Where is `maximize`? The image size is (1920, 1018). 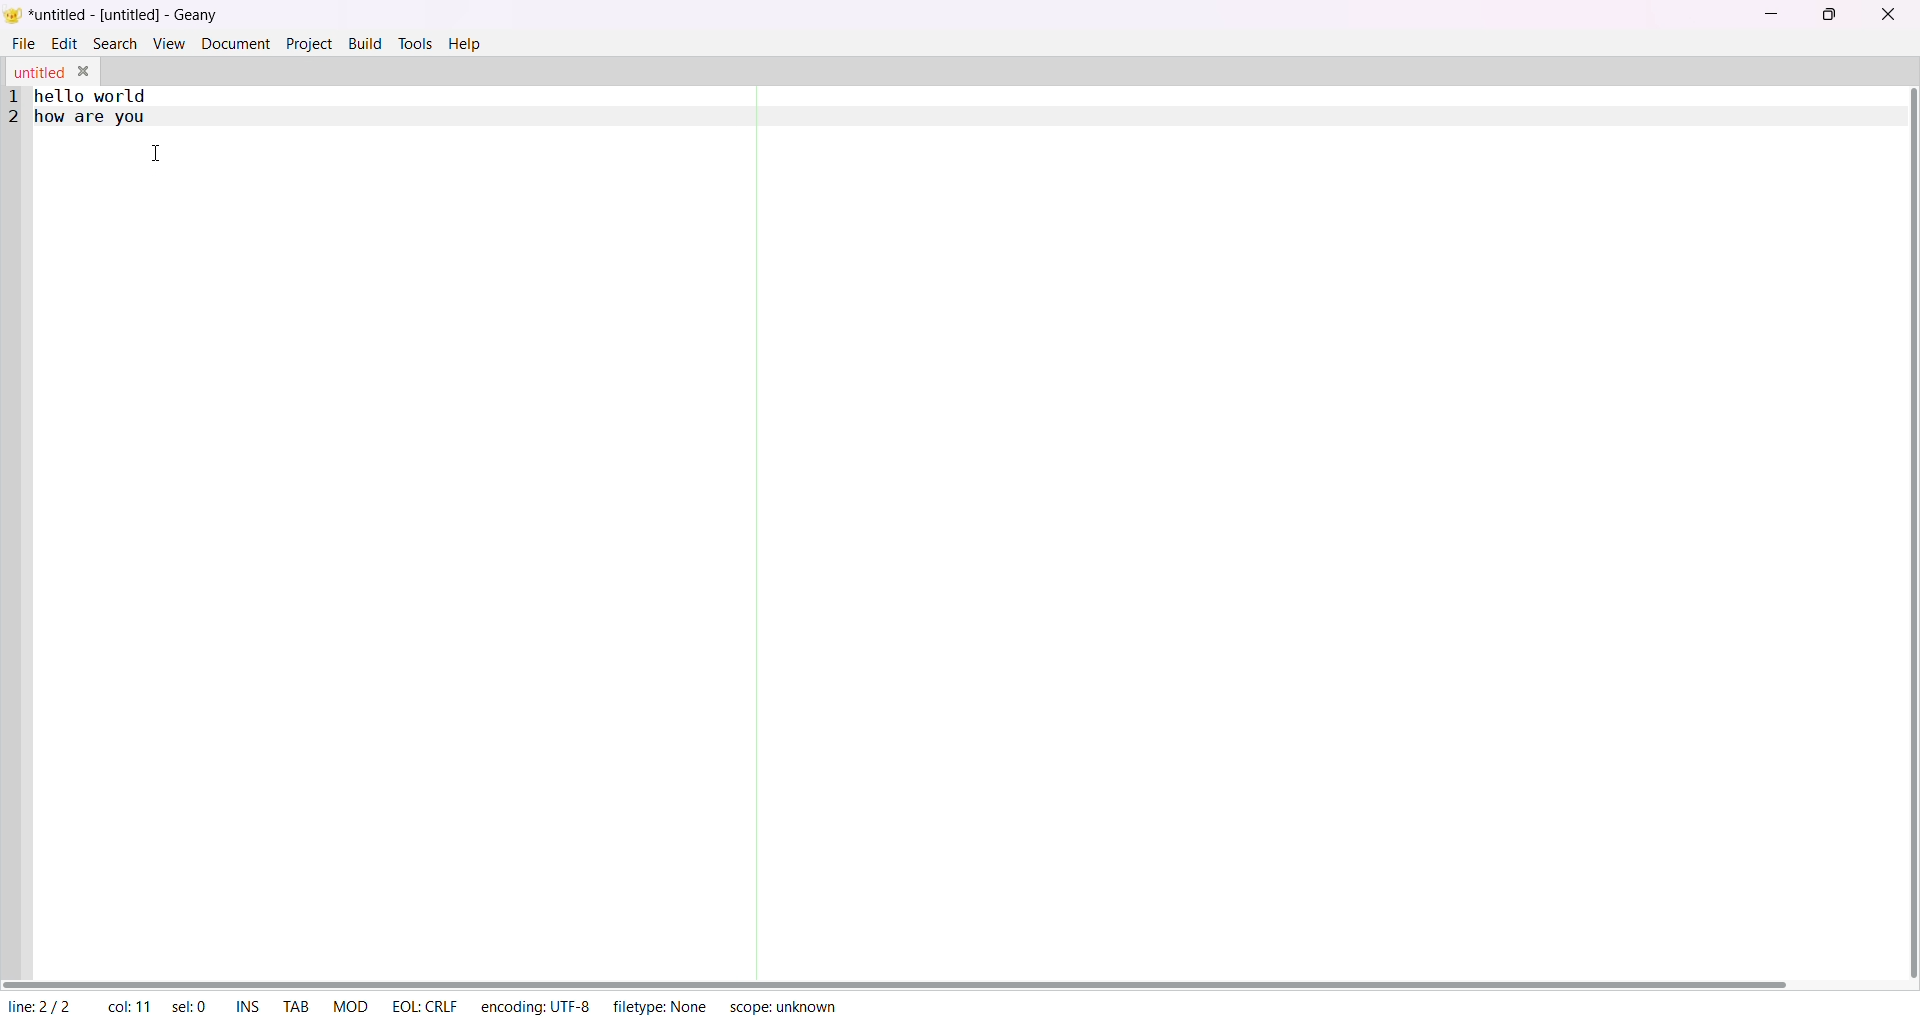 maximize is located at coordinates (1833, 15).